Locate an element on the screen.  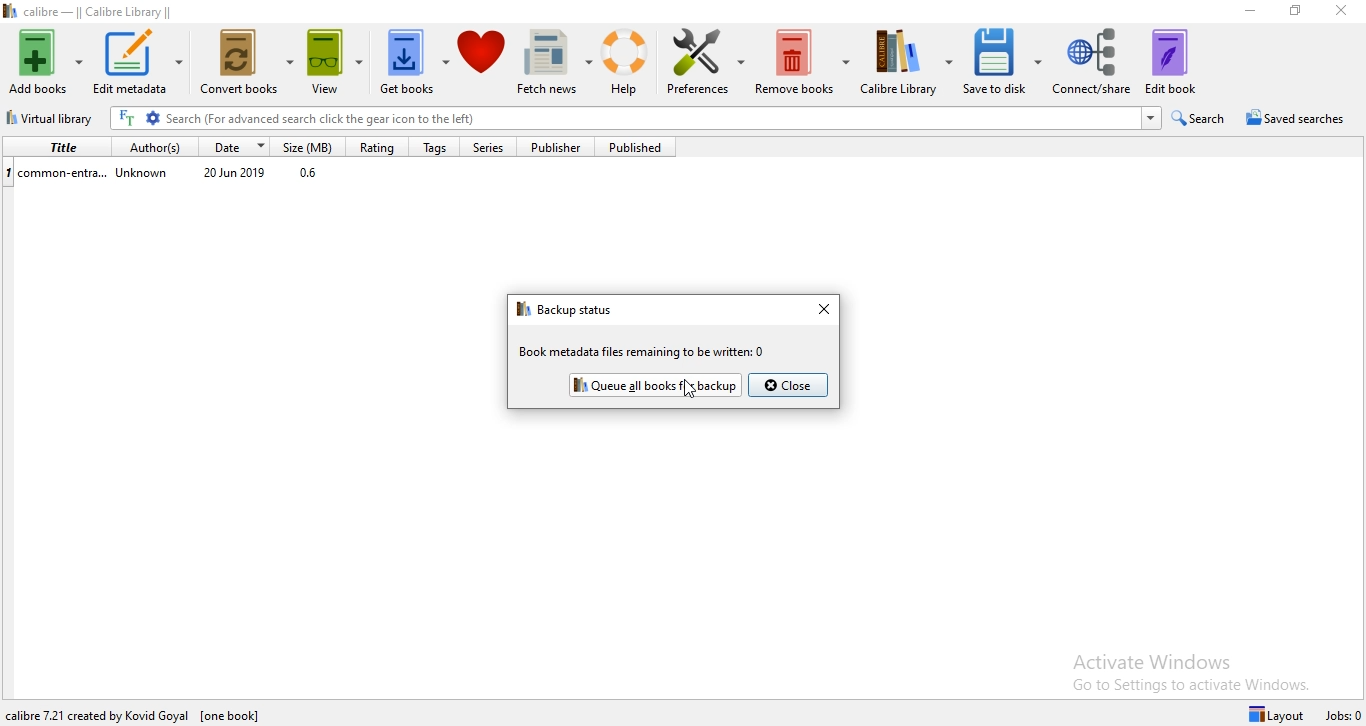
search history is located at coordinates (1151, 118).